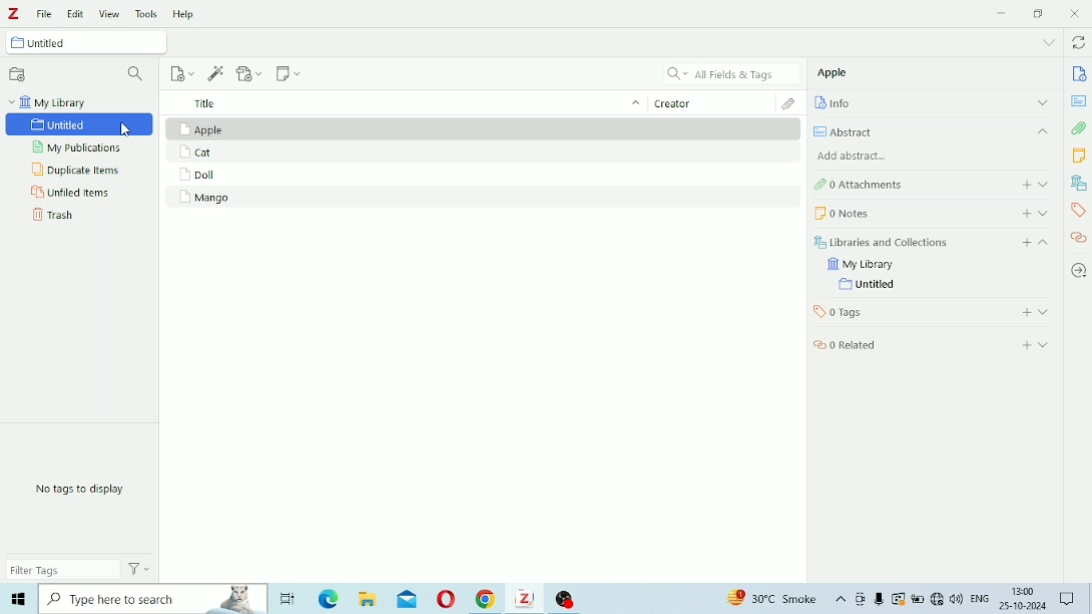  What do you see at coordinates (185, 14) in the screenshot?
I see `Help` at bounding box center [185, 14].